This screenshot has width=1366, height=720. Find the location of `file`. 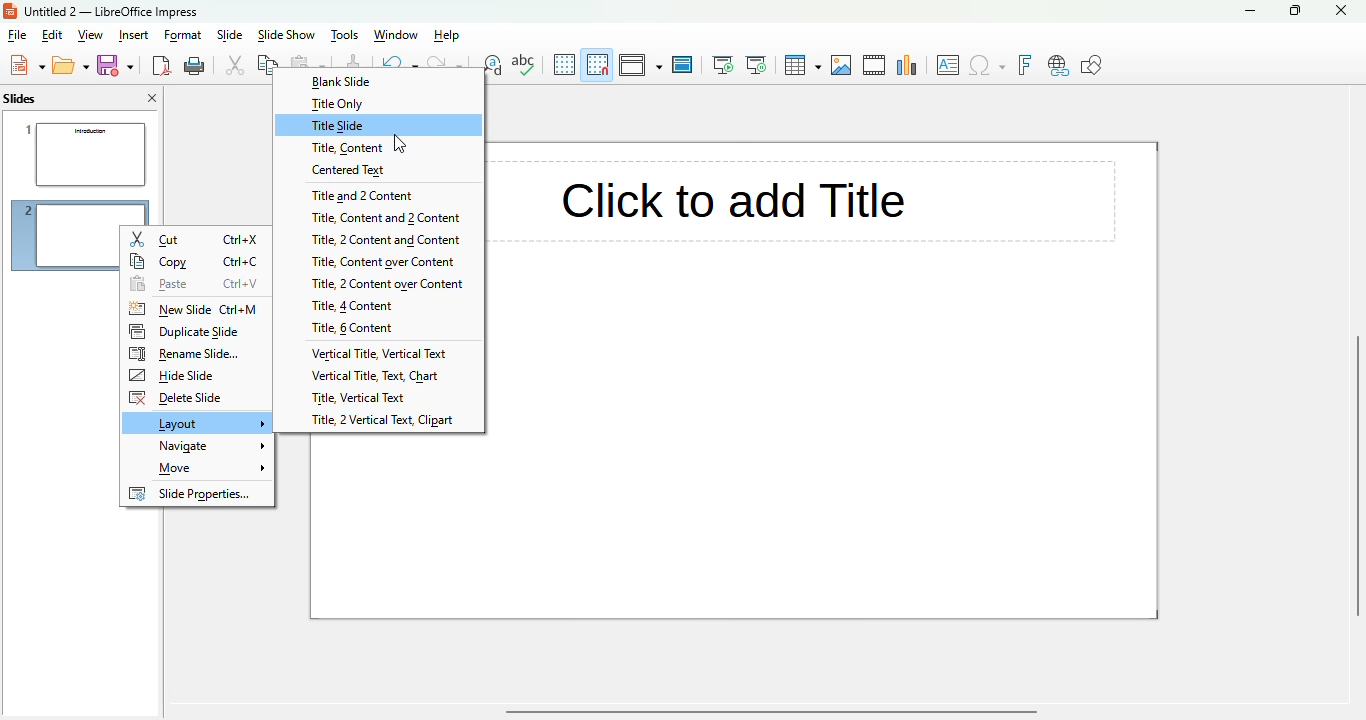

file is located at coordinates (16, 35).